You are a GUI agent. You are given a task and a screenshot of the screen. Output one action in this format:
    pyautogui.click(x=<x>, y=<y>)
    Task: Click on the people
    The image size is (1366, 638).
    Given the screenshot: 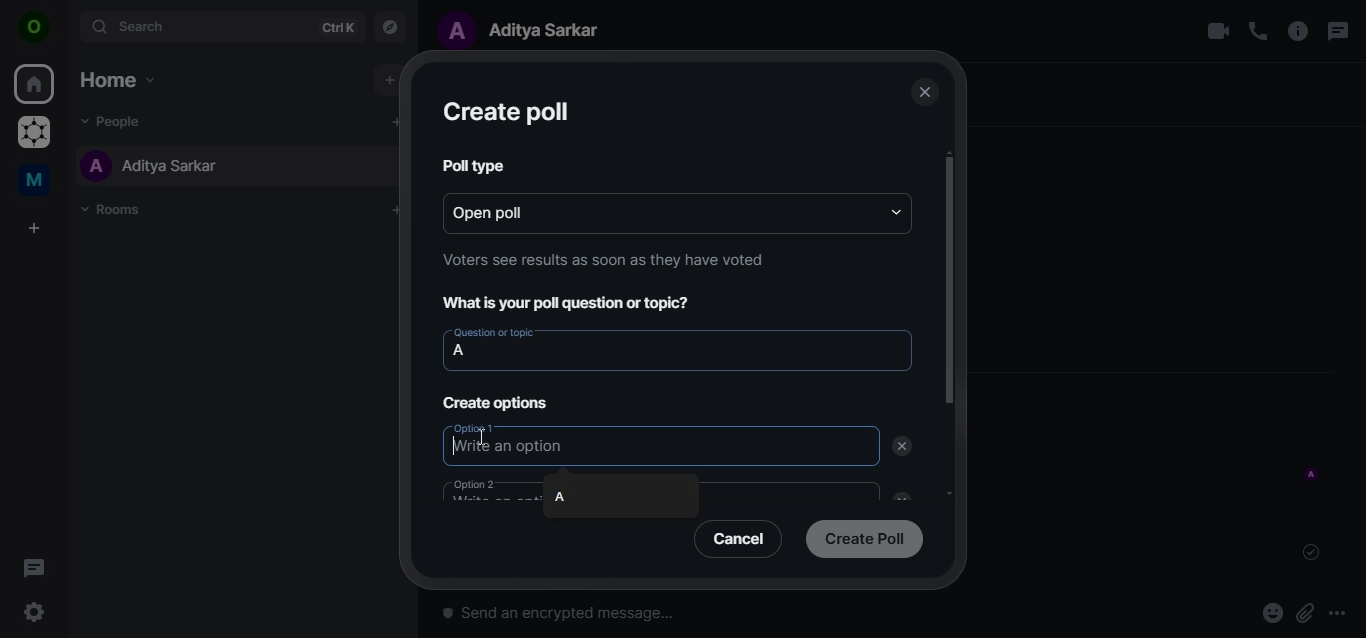 What is the action you would take?
    pyautogui.click(x=118, y=120)
    